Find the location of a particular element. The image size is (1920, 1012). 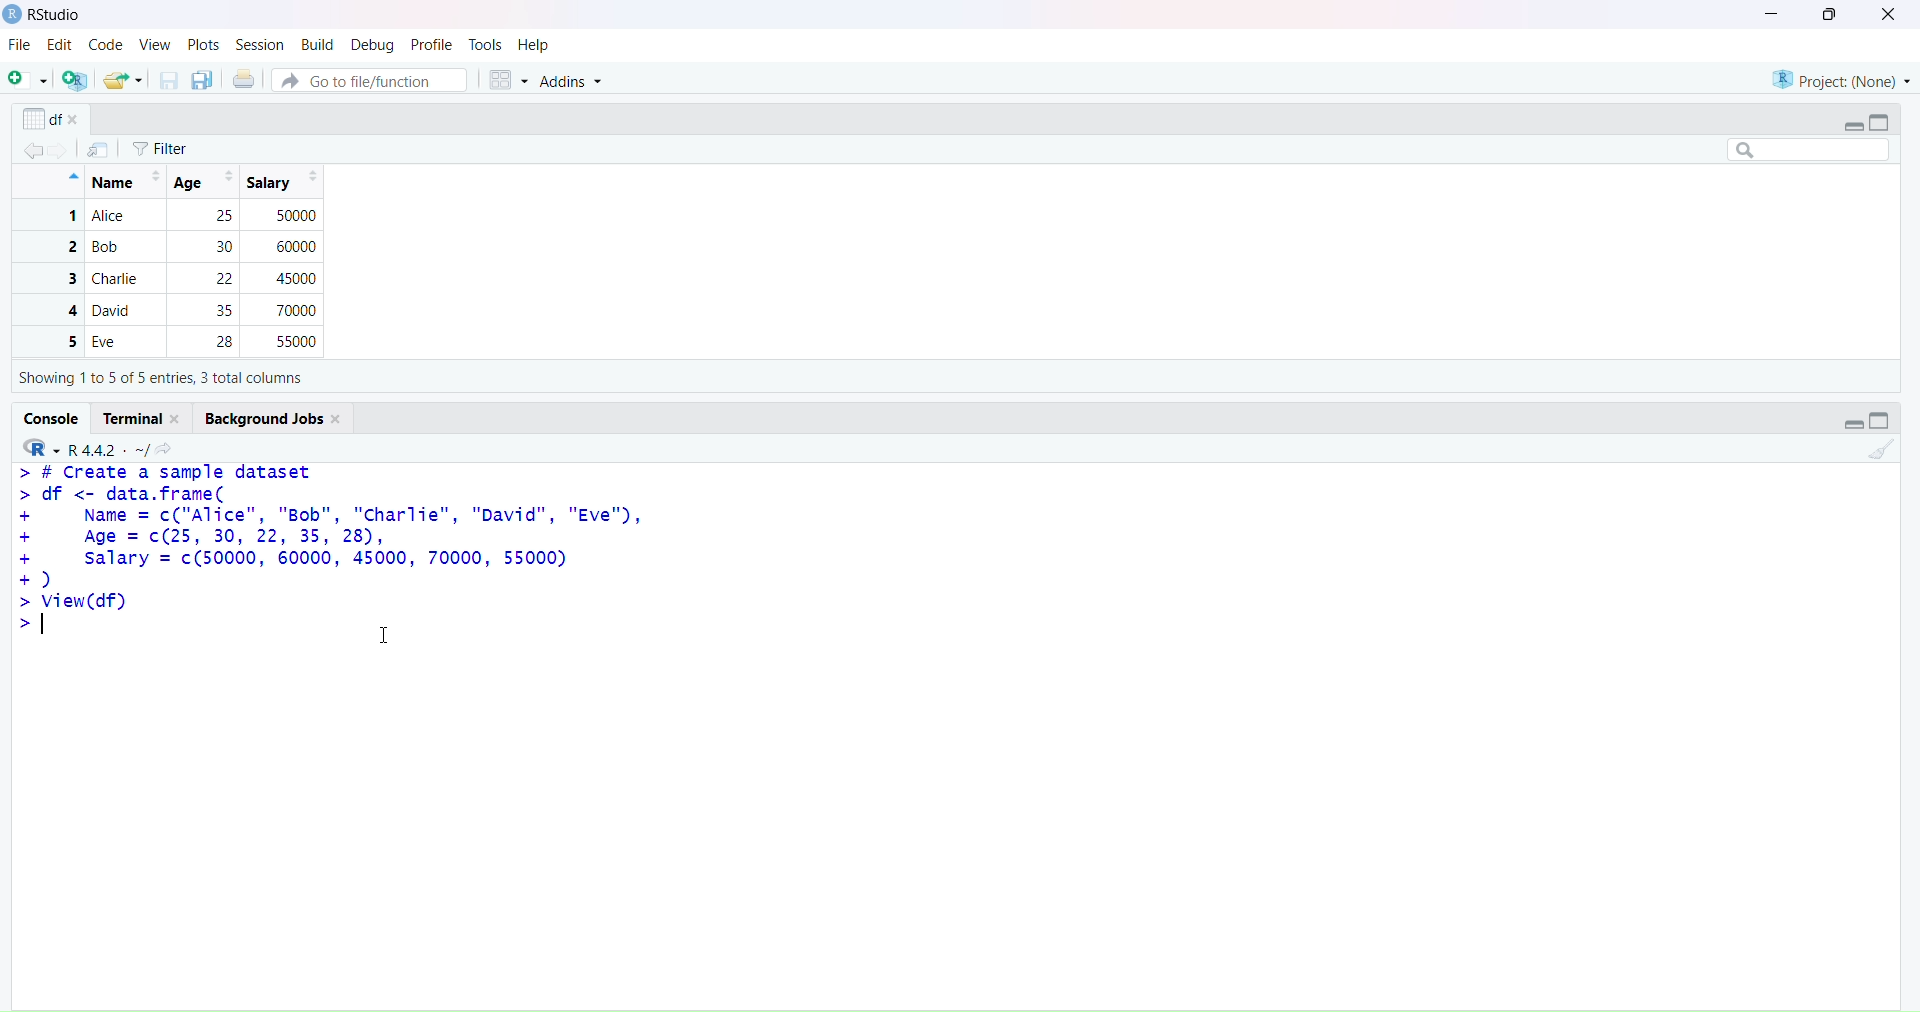

console is located at coordinates (52, 419).